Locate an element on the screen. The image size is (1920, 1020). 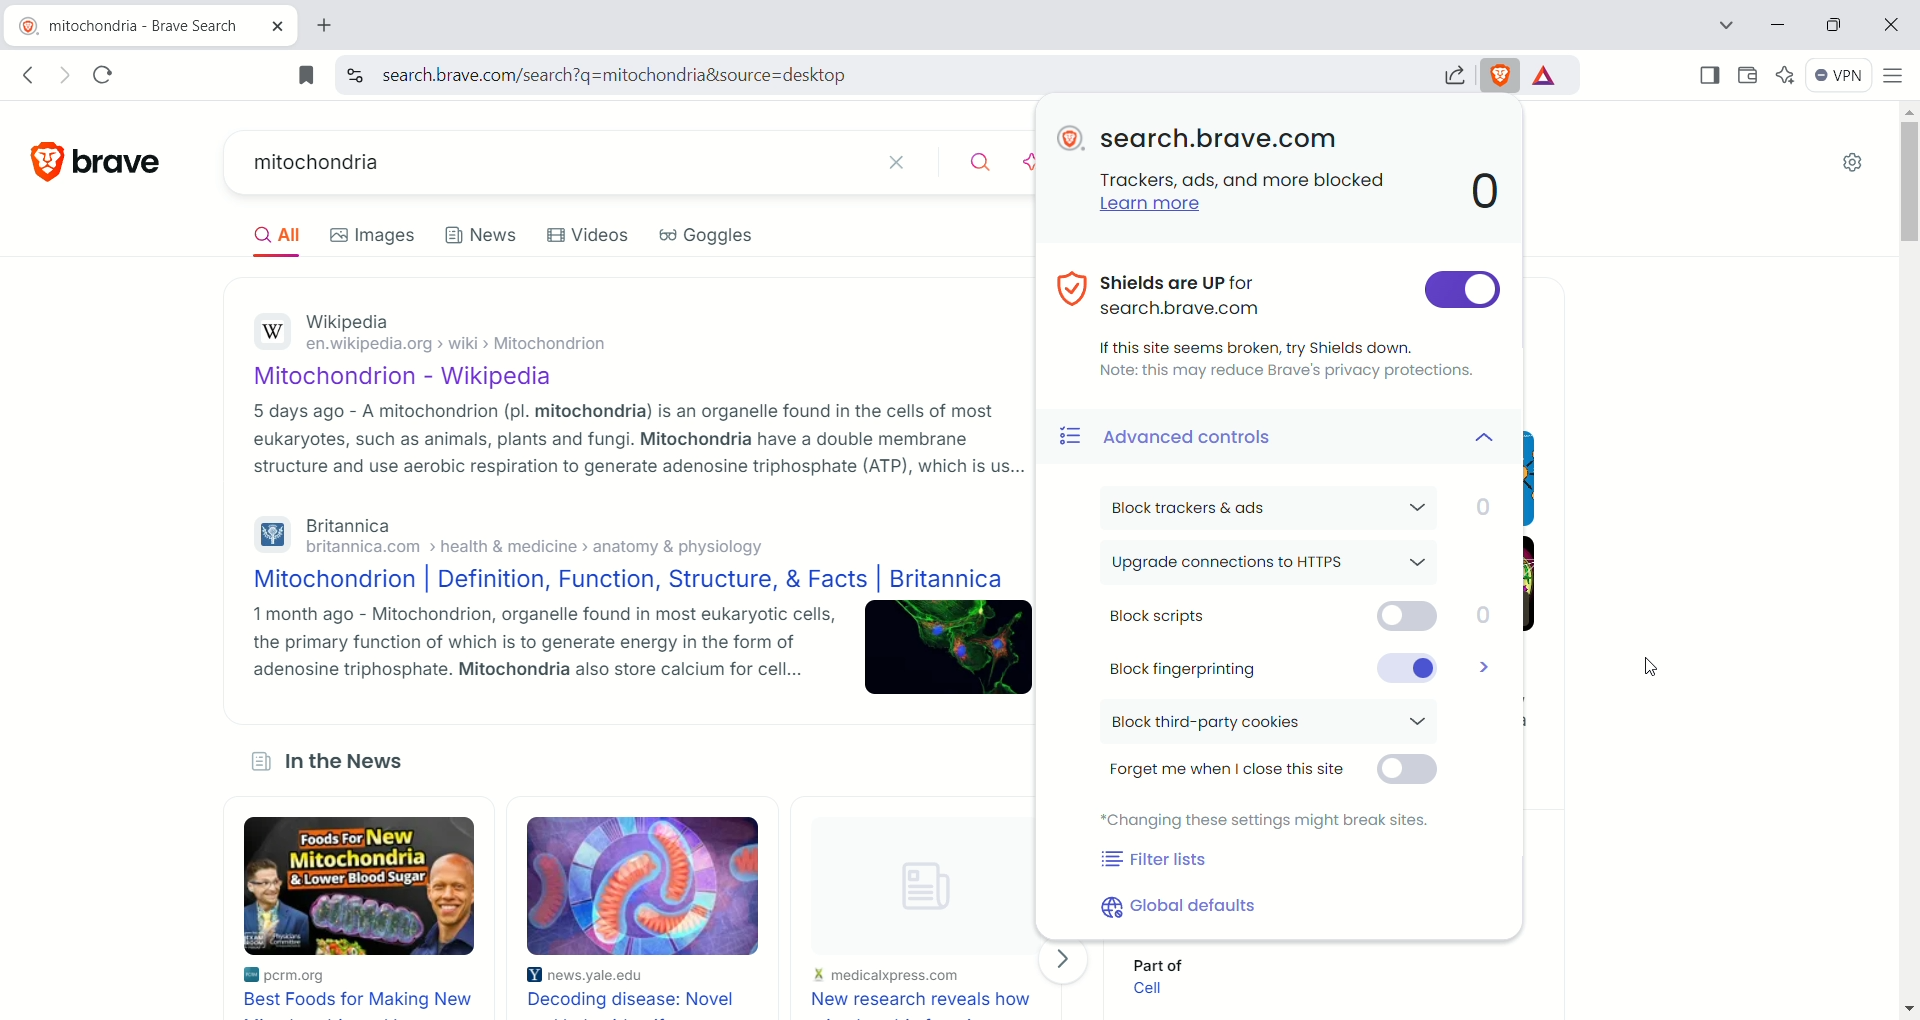
Block fingerprinting enabled is located at coordinates (1268, 666).